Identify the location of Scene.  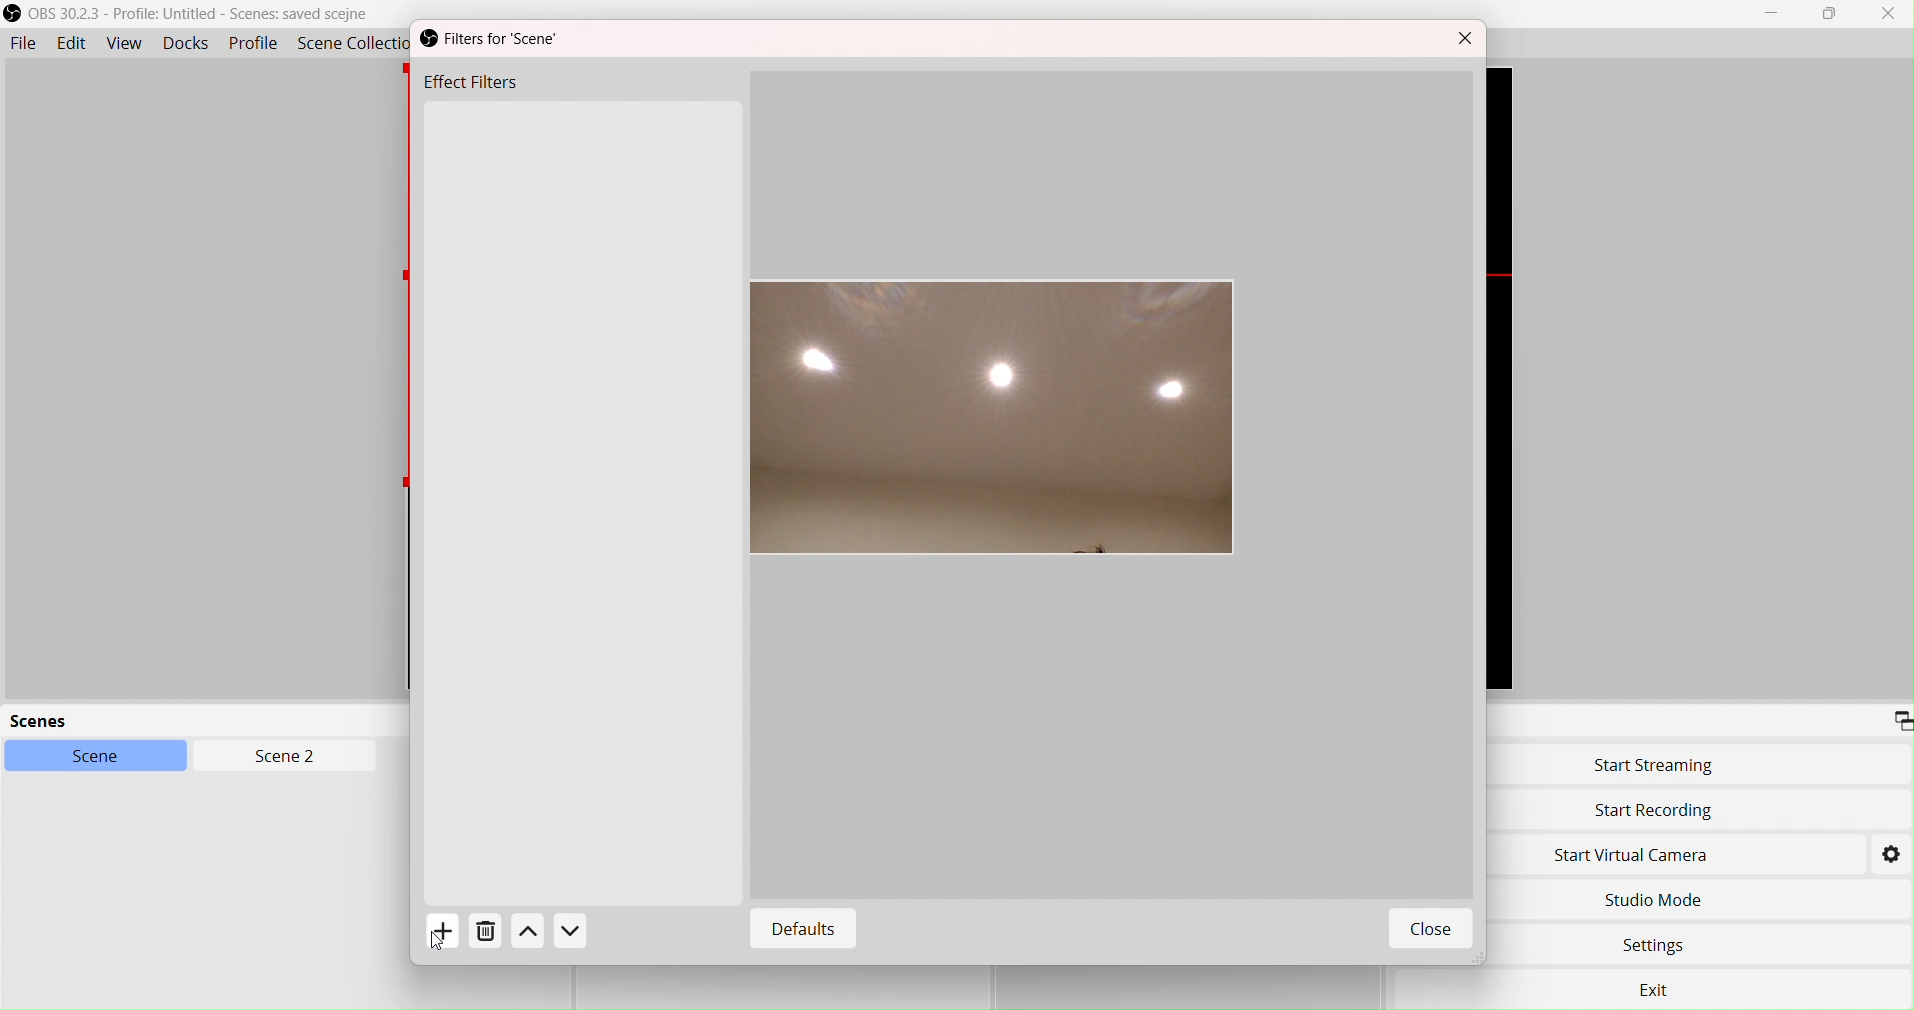
(107, 757).